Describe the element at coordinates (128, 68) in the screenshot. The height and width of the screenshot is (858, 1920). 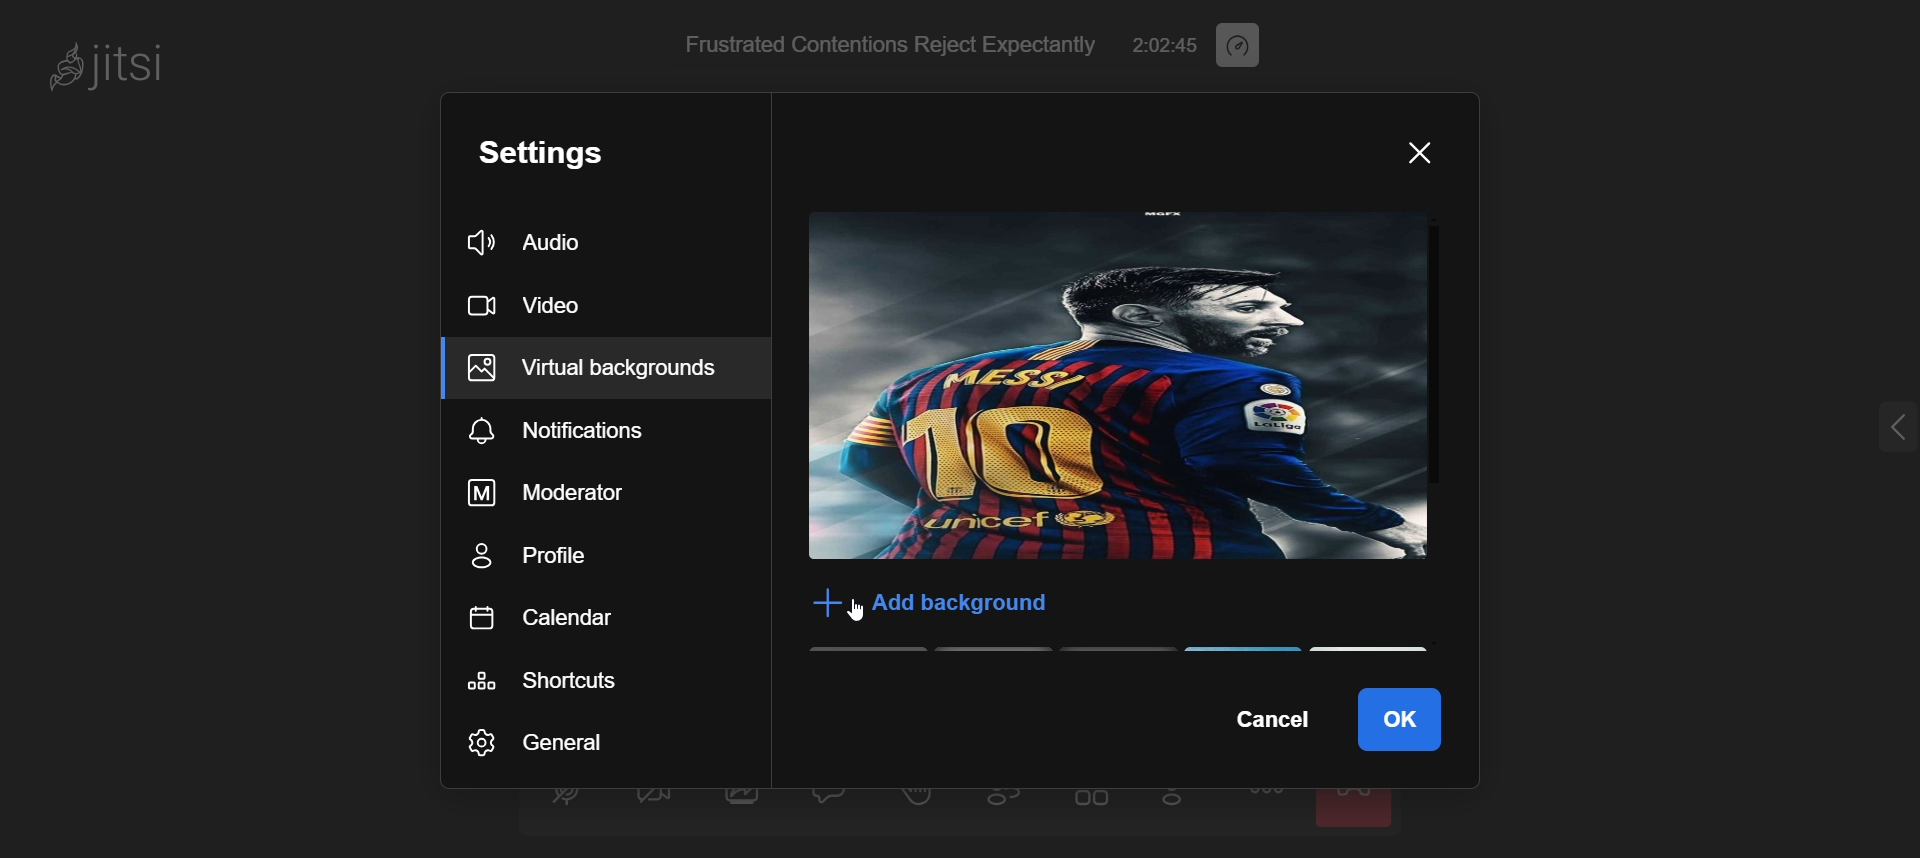
I see `Jitsi` at that location.